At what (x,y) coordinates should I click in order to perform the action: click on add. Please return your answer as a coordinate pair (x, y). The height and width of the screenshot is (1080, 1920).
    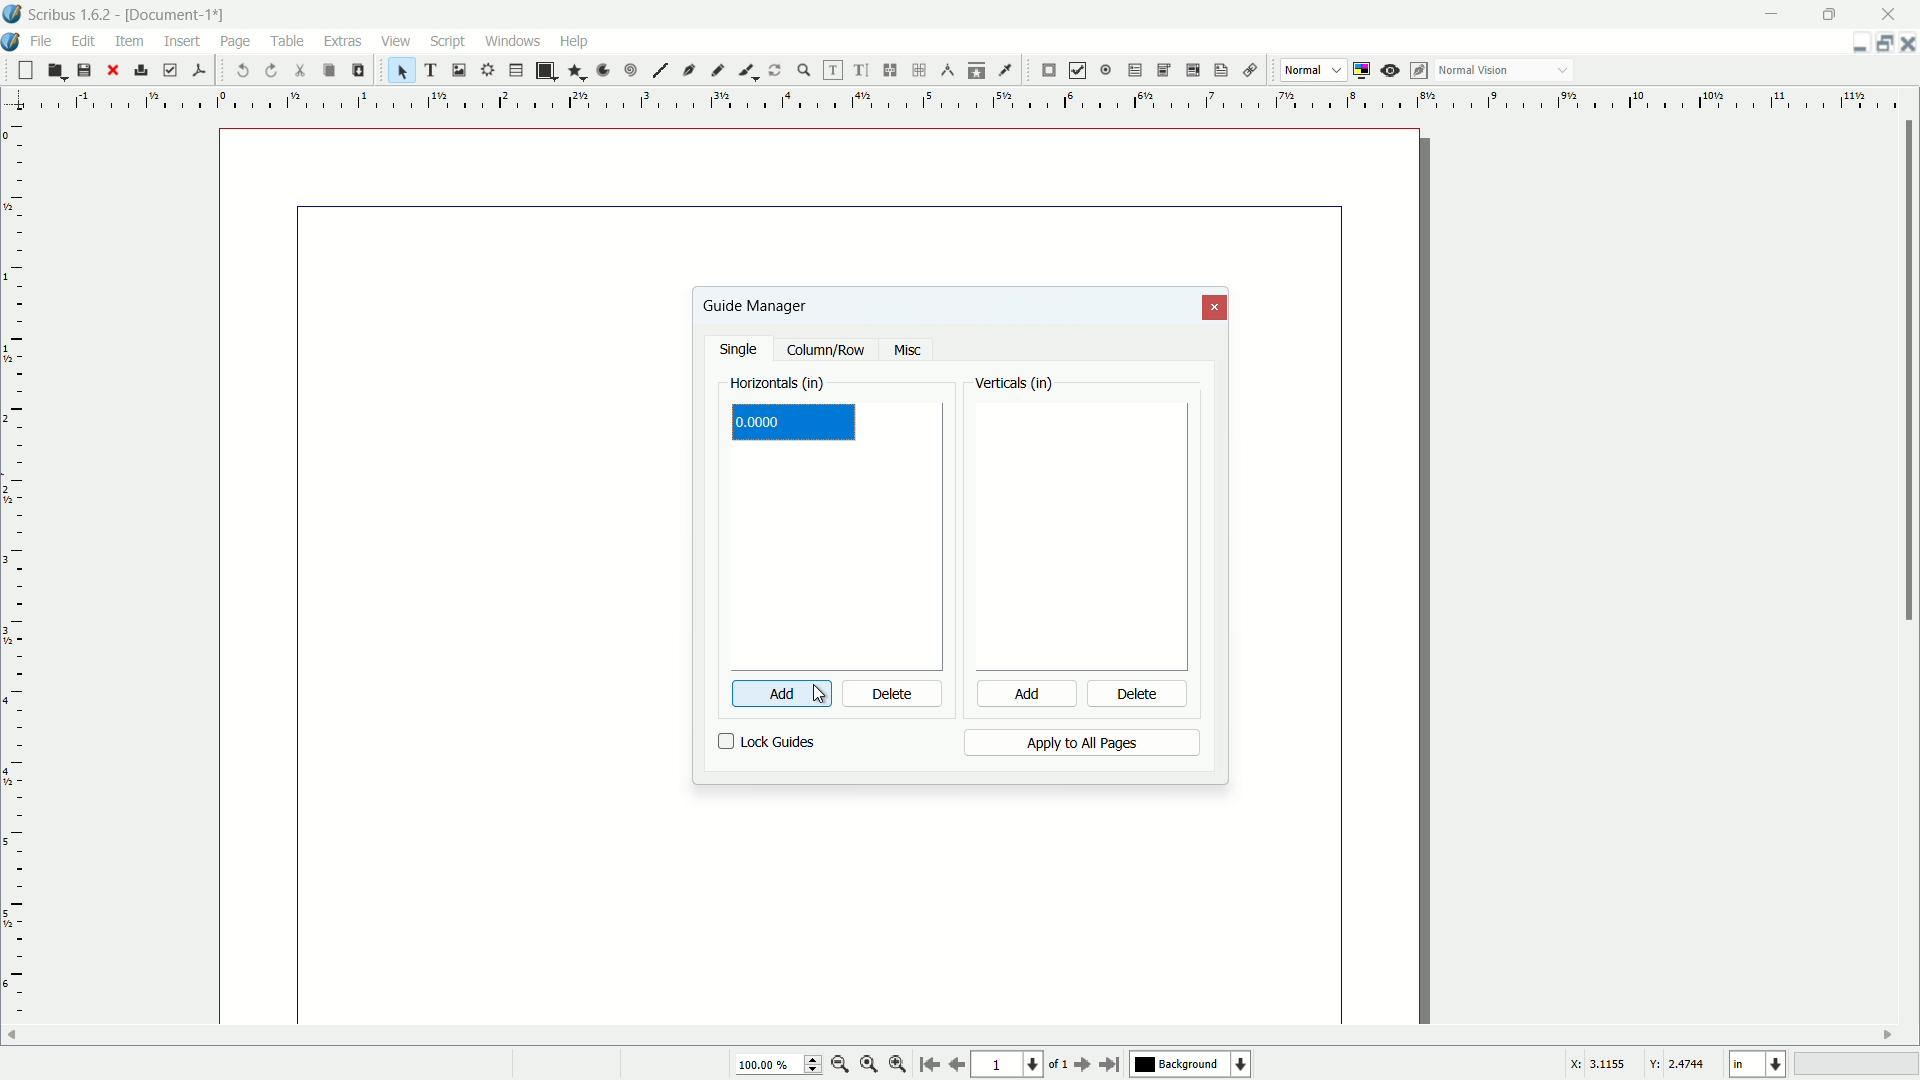
    Looking at the image, I should click on (769, 694).